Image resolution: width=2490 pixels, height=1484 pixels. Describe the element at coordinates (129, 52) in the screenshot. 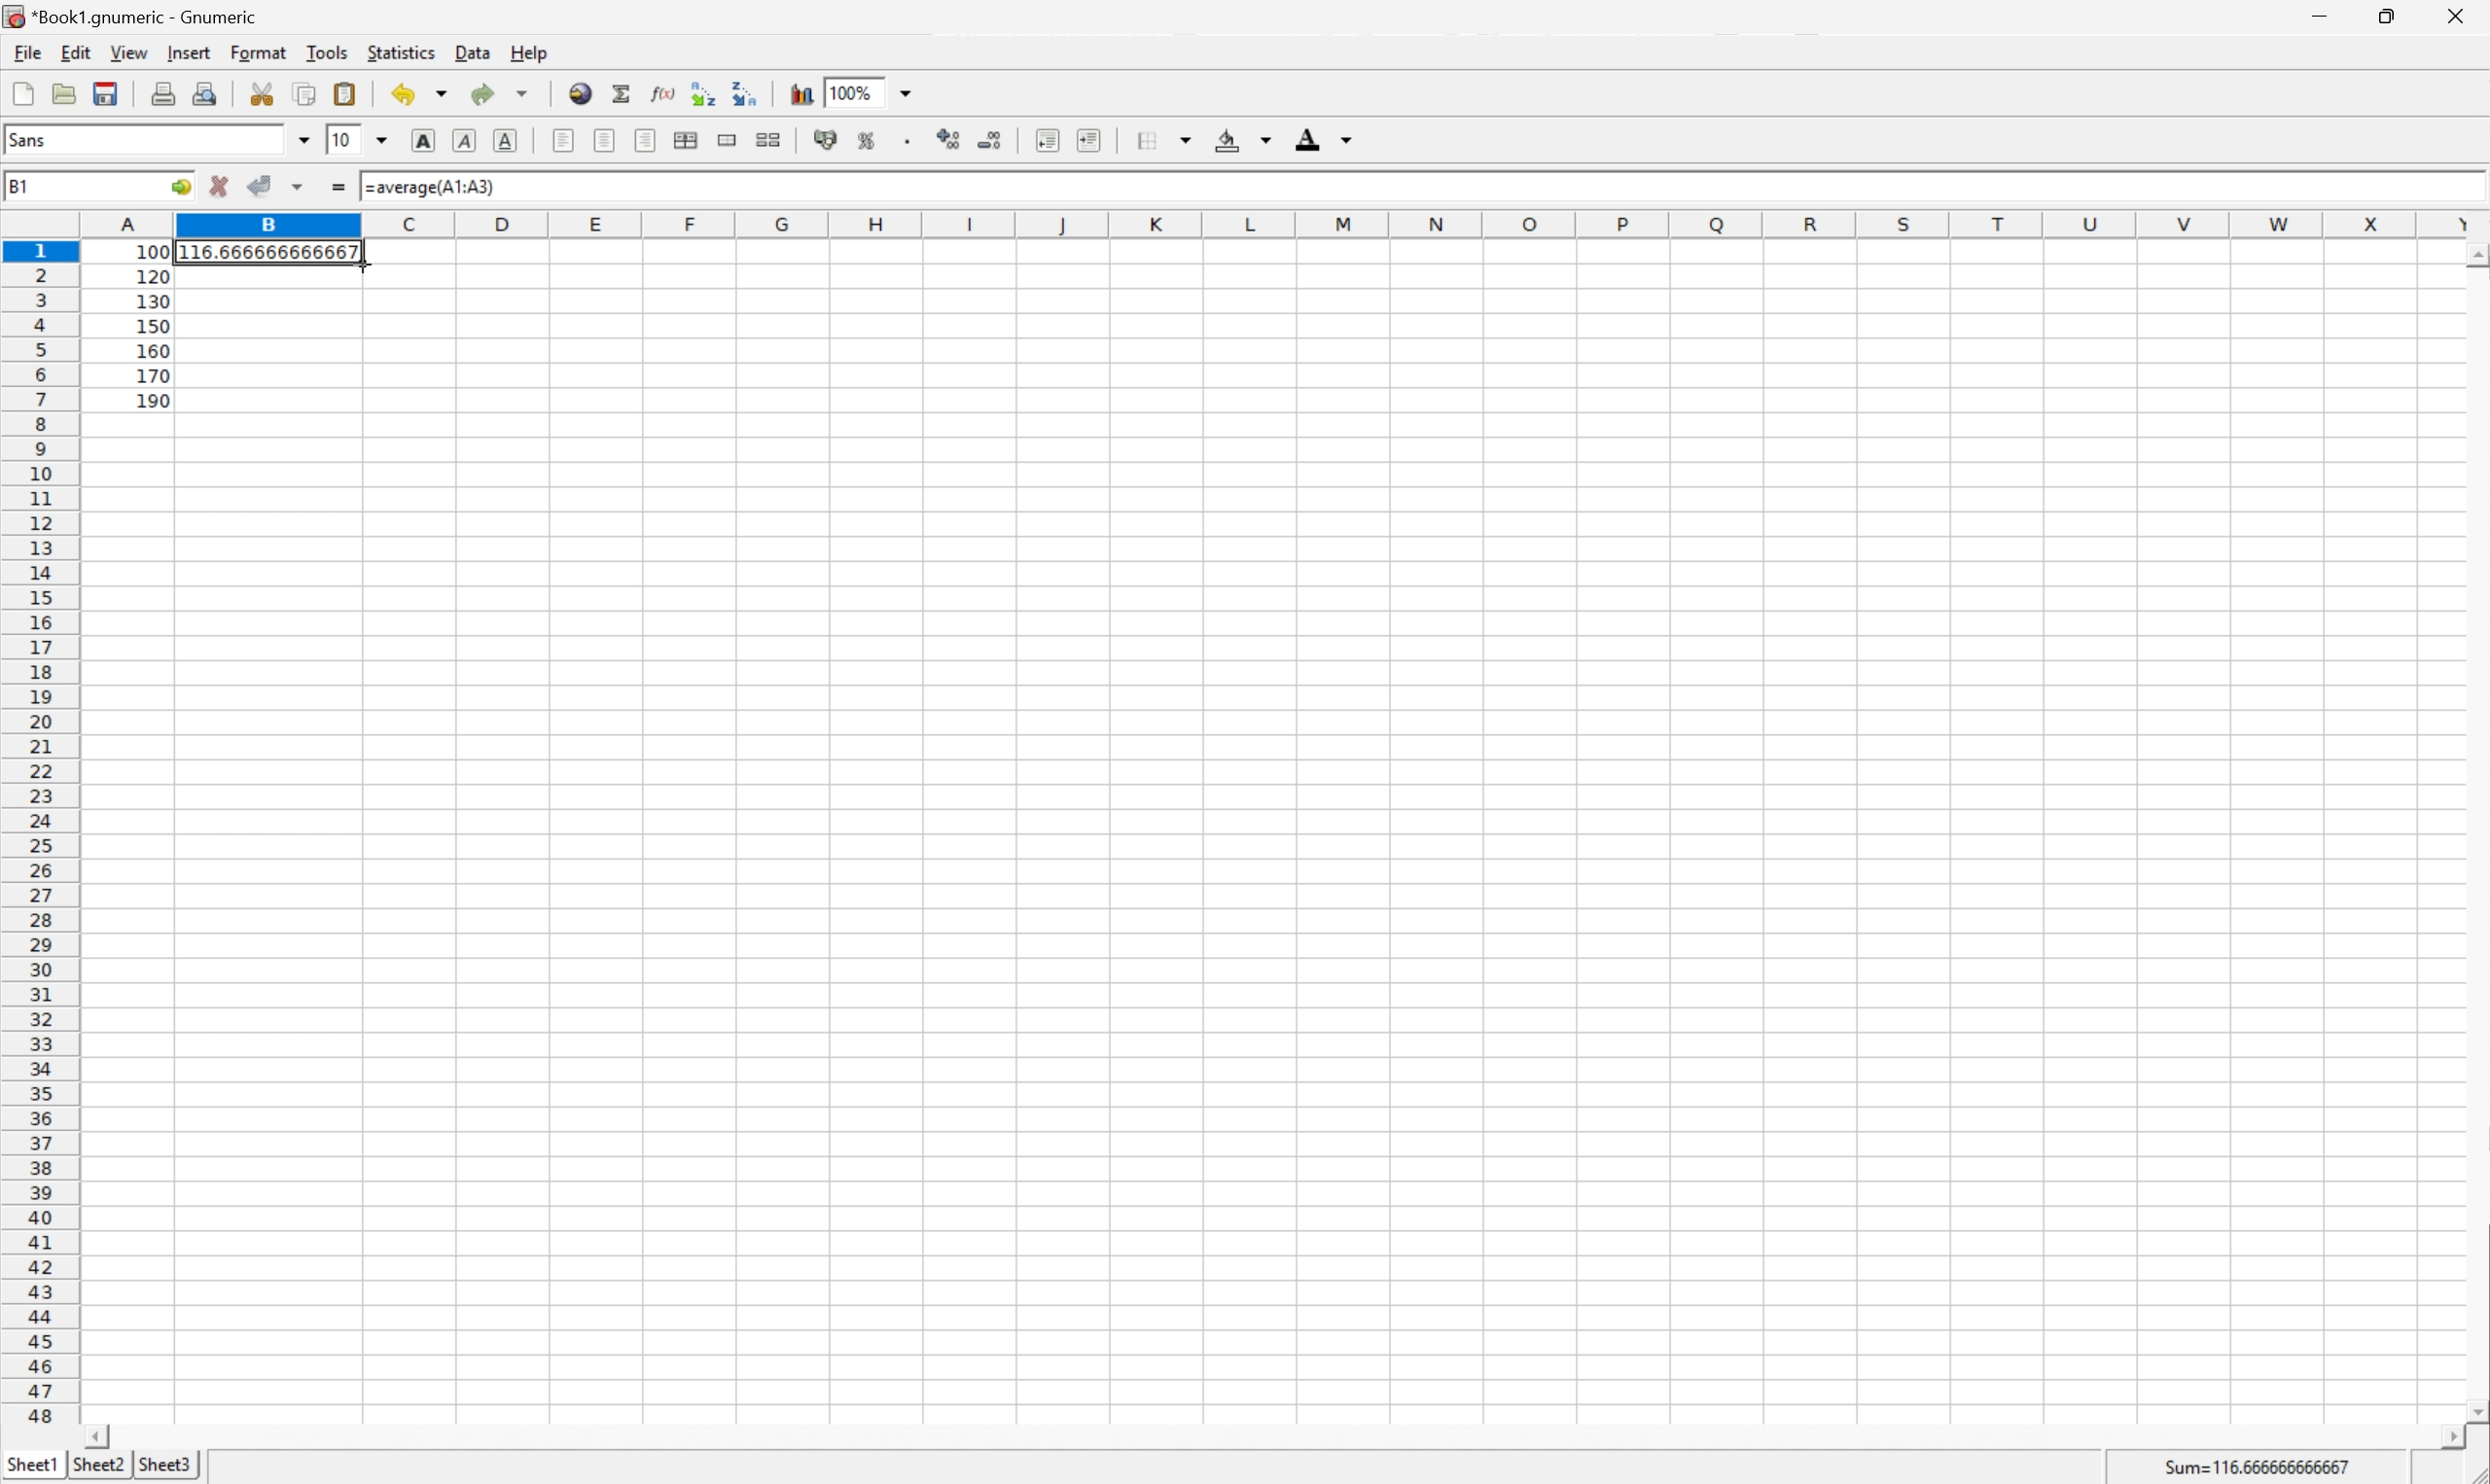

I see `View` at that location.